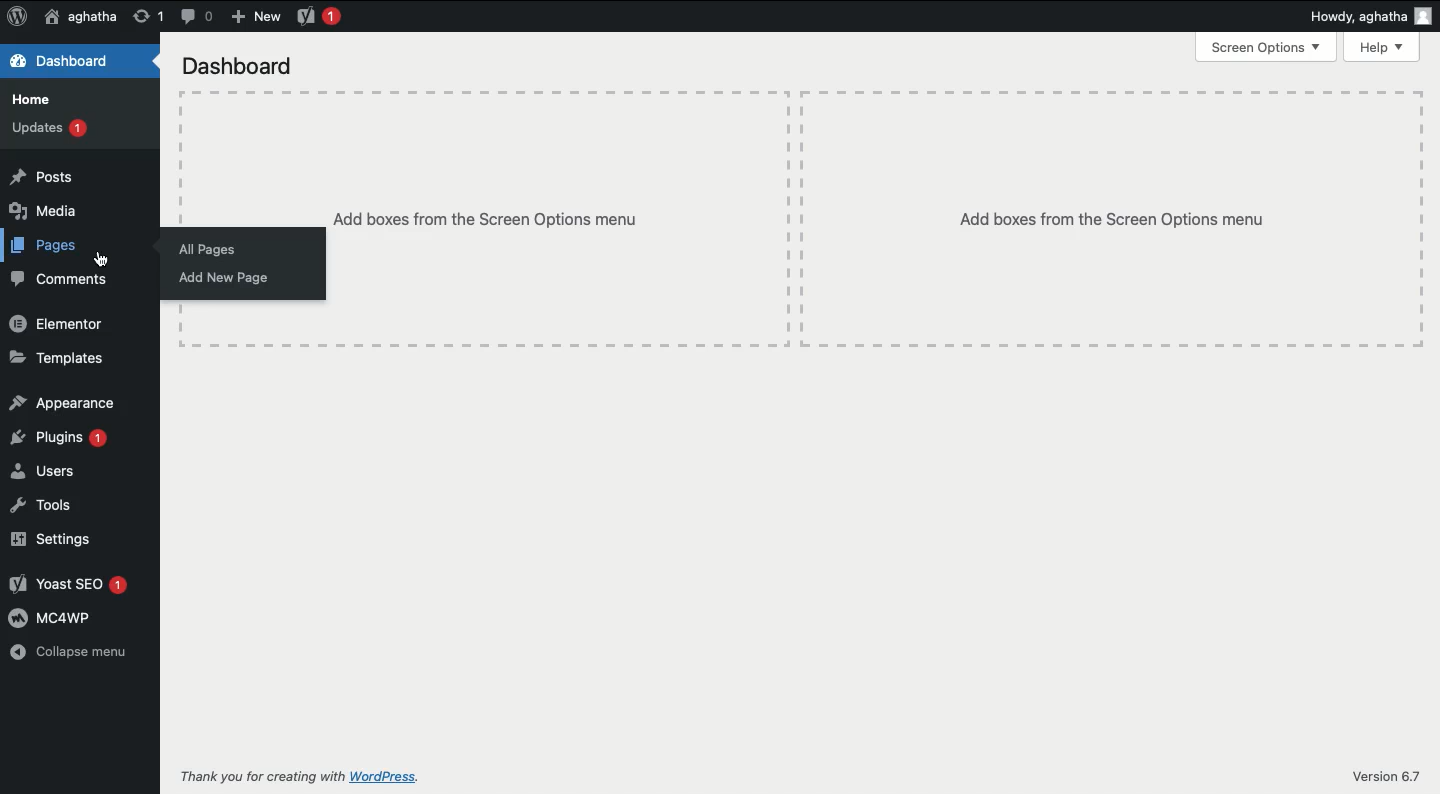 The height and width of the screenshot is (794, 1440). I want to click on Dashboard, so click(242, 67).